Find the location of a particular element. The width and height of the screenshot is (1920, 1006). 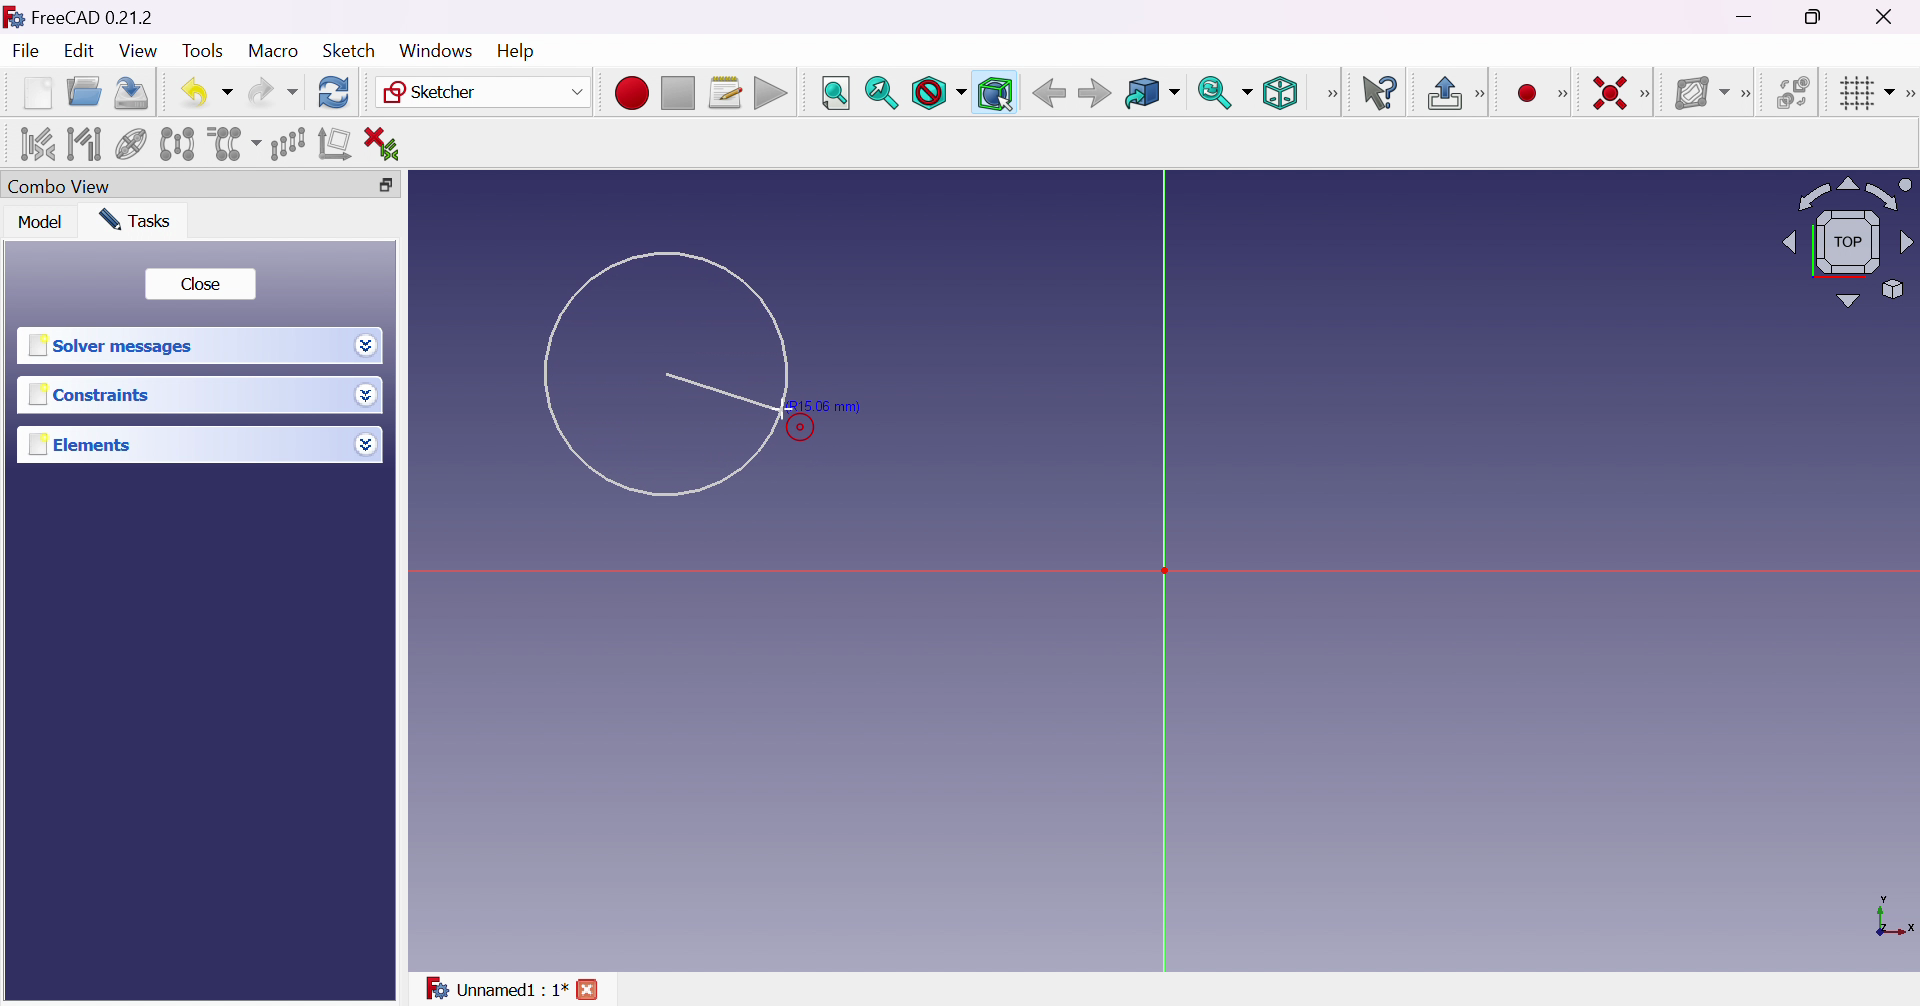

Draw style is located at coordinates (938, 94).